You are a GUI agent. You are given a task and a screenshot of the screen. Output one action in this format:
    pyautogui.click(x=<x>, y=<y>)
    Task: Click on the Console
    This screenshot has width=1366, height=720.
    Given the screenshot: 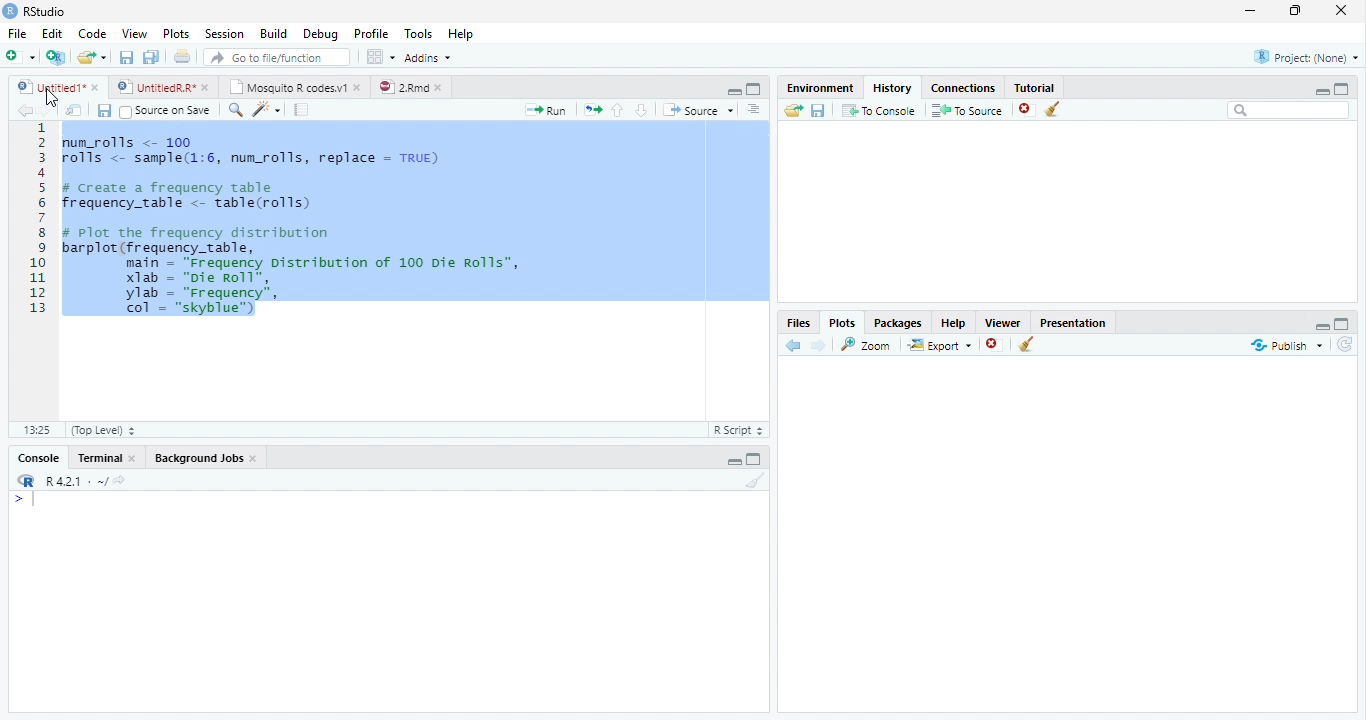 What is the action you would take?
    pyautogui.click(x=38, y=457)
    